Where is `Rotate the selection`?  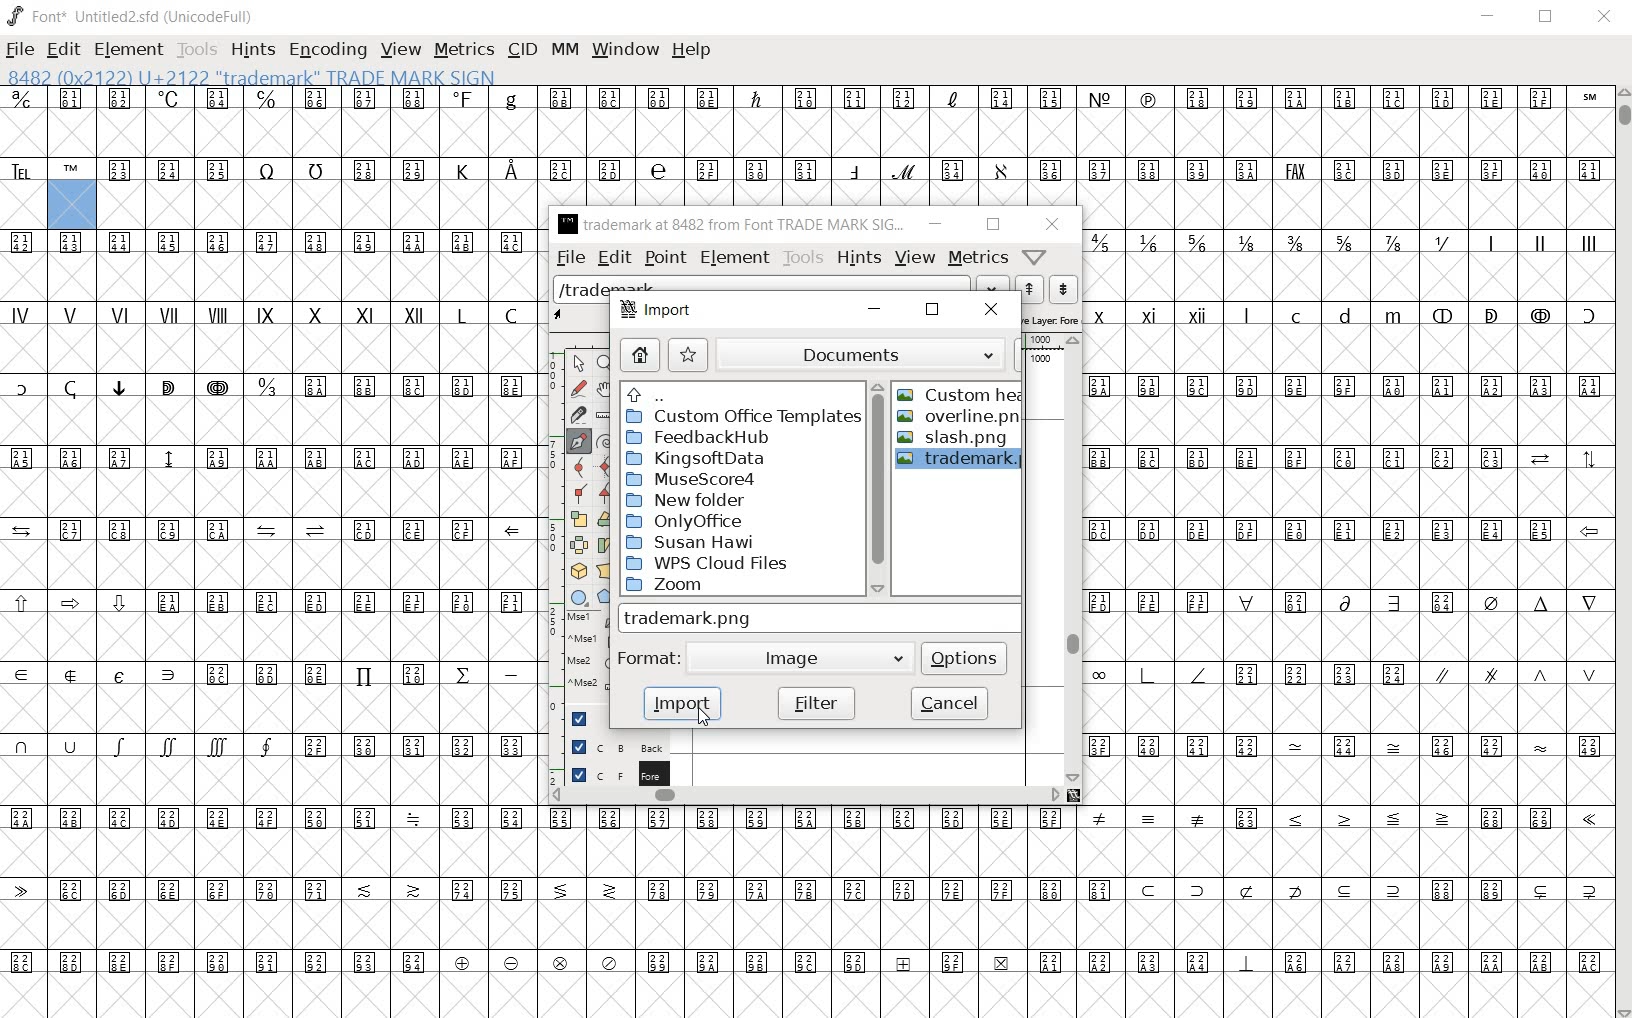 Rotate the selection is located at coordinates (605, 519).